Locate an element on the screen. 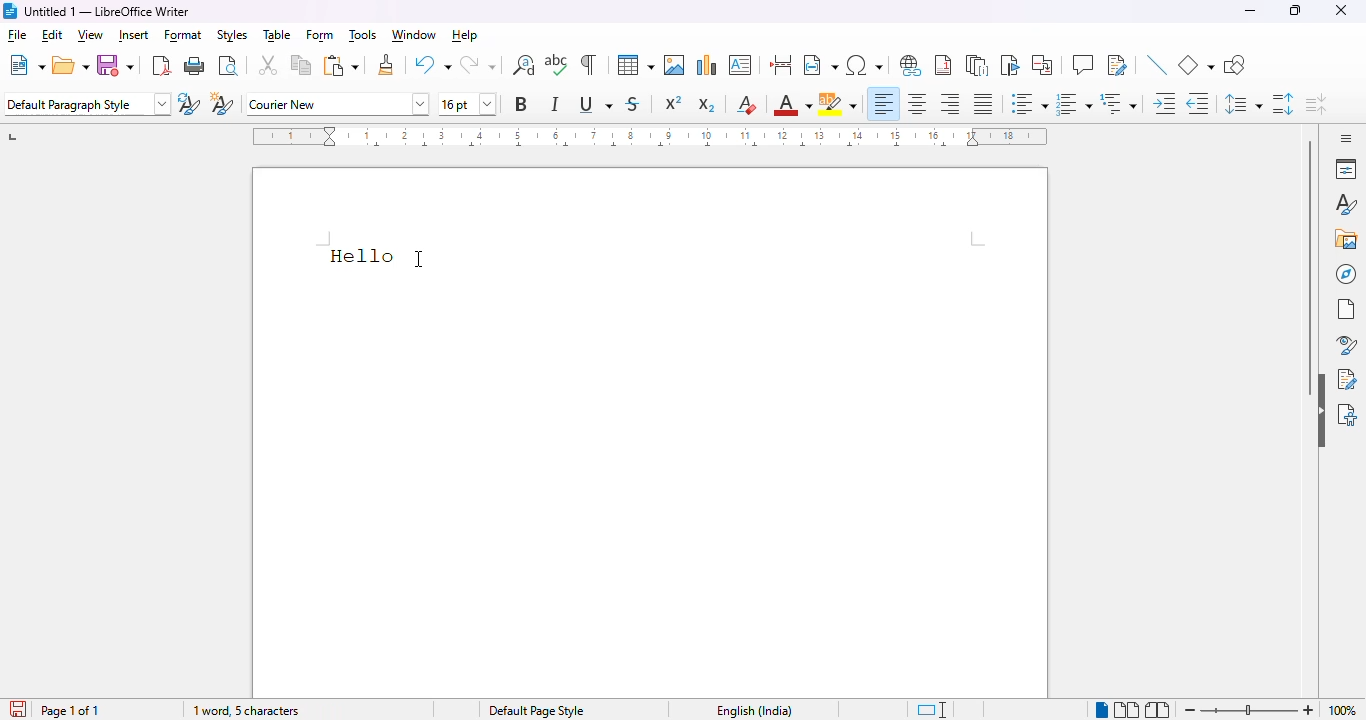 This screenshot has width=1366, height=720. insert special characters is located at coordinates (867, 65).